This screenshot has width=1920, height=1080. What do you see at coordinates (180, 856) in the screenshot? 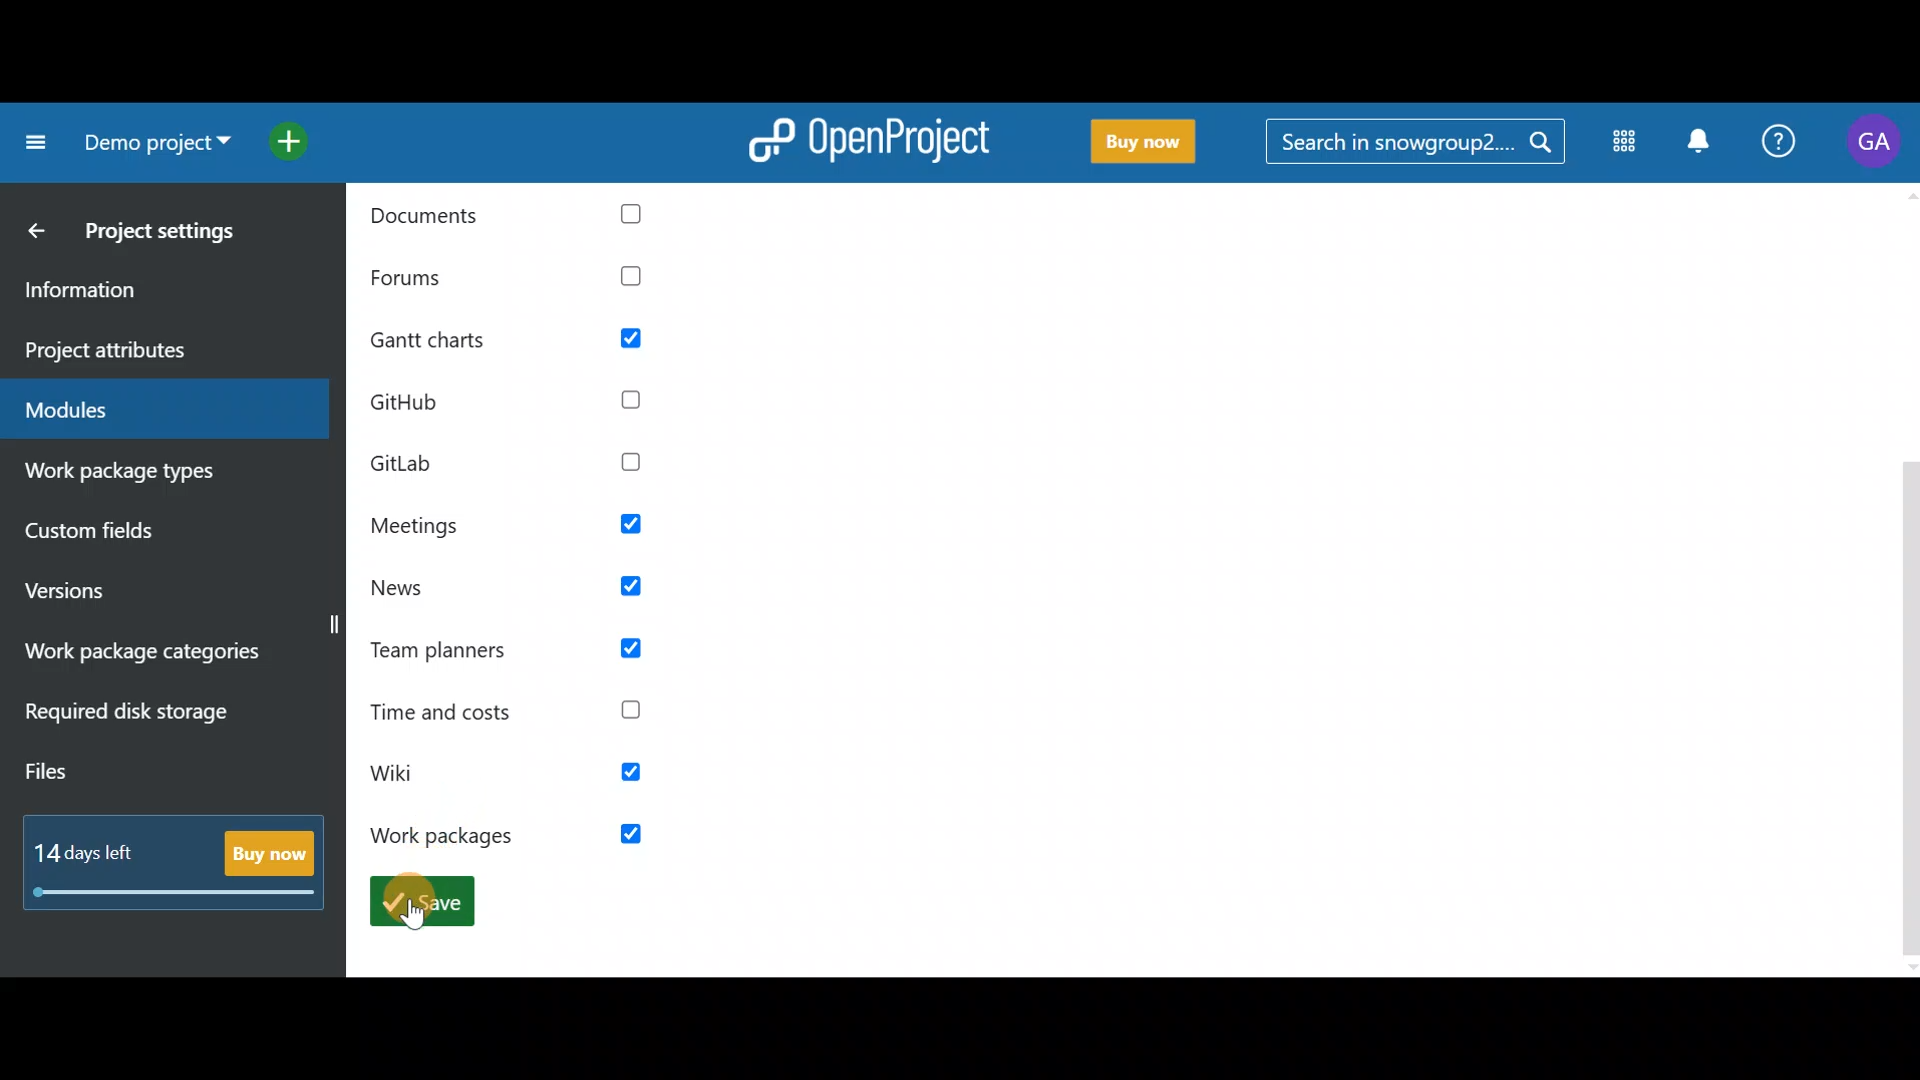
I see `Buy now` at bounding box center [180, 856].